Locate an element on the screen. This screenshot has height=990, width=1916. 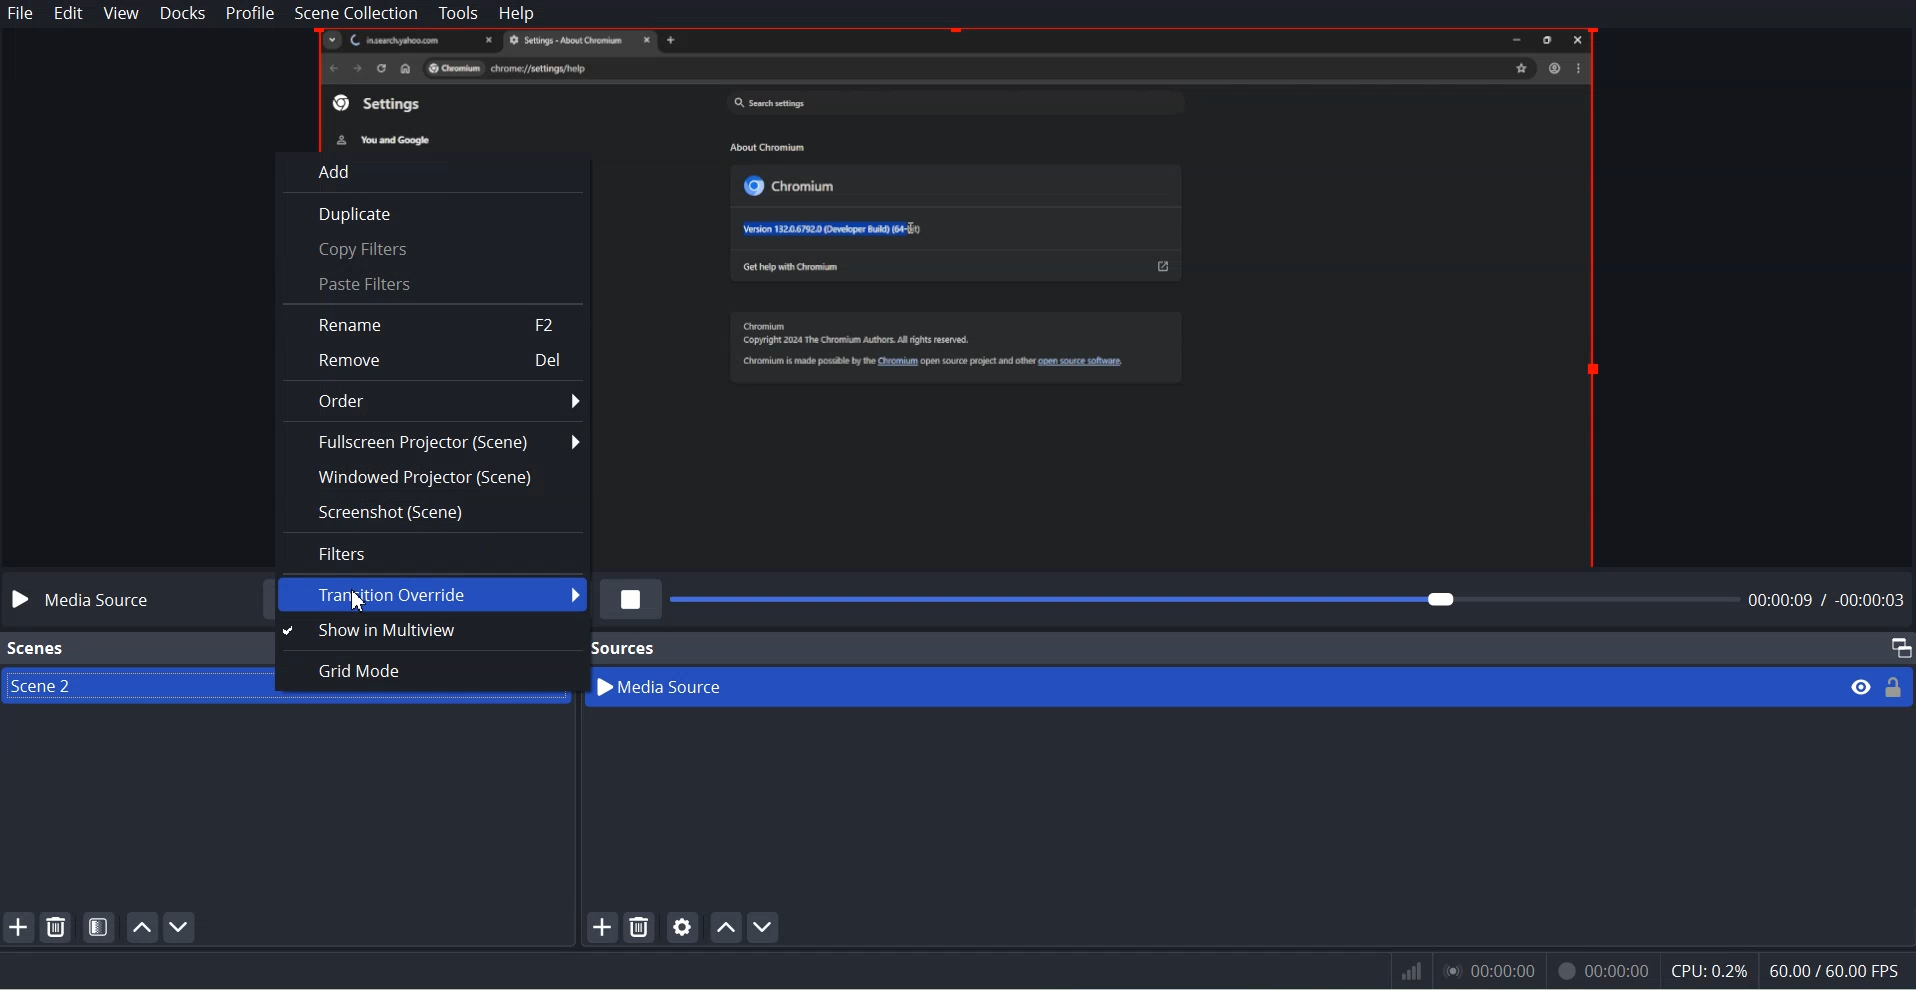
Screenshot is located at coordinates (433, 512).